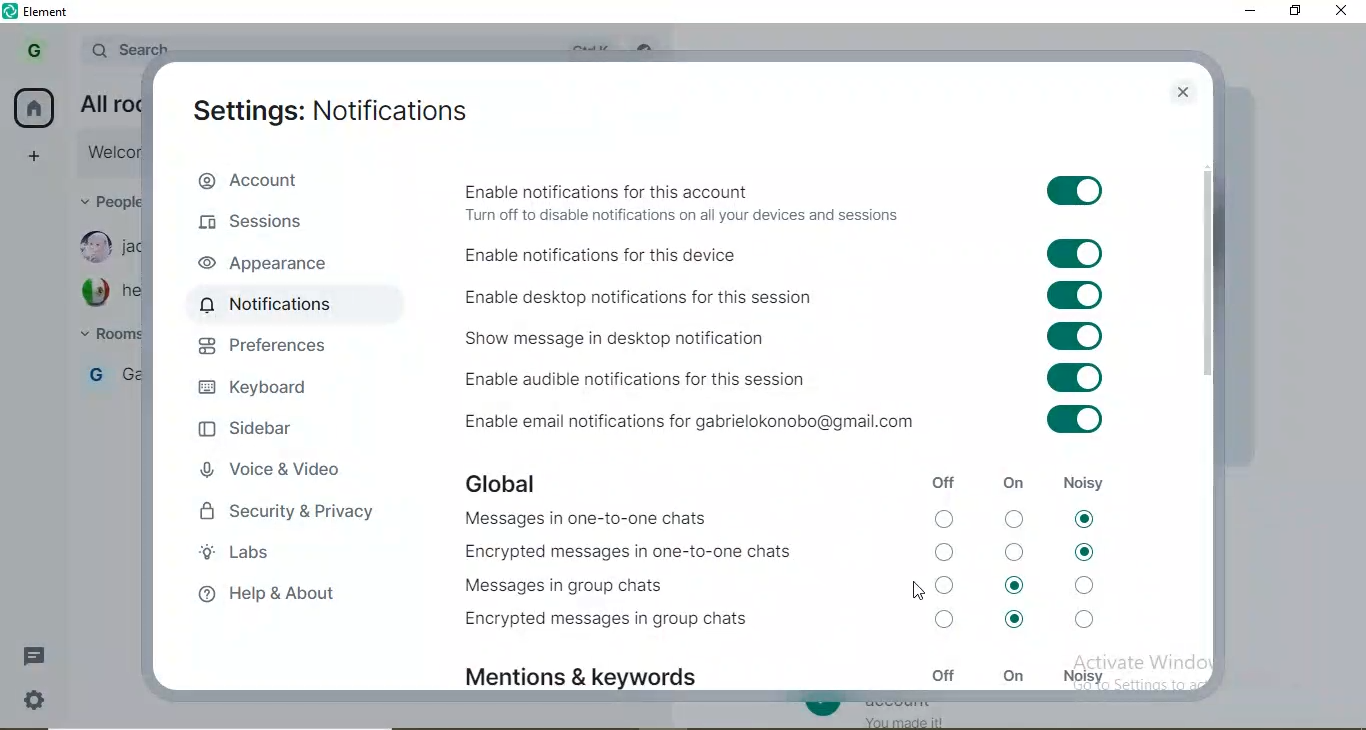 This screenshot has width=1366, height=730. What do you see at coordinates (1252, 13) in the screenshot?
I see `minimise` at bounding box center [1252, 13].